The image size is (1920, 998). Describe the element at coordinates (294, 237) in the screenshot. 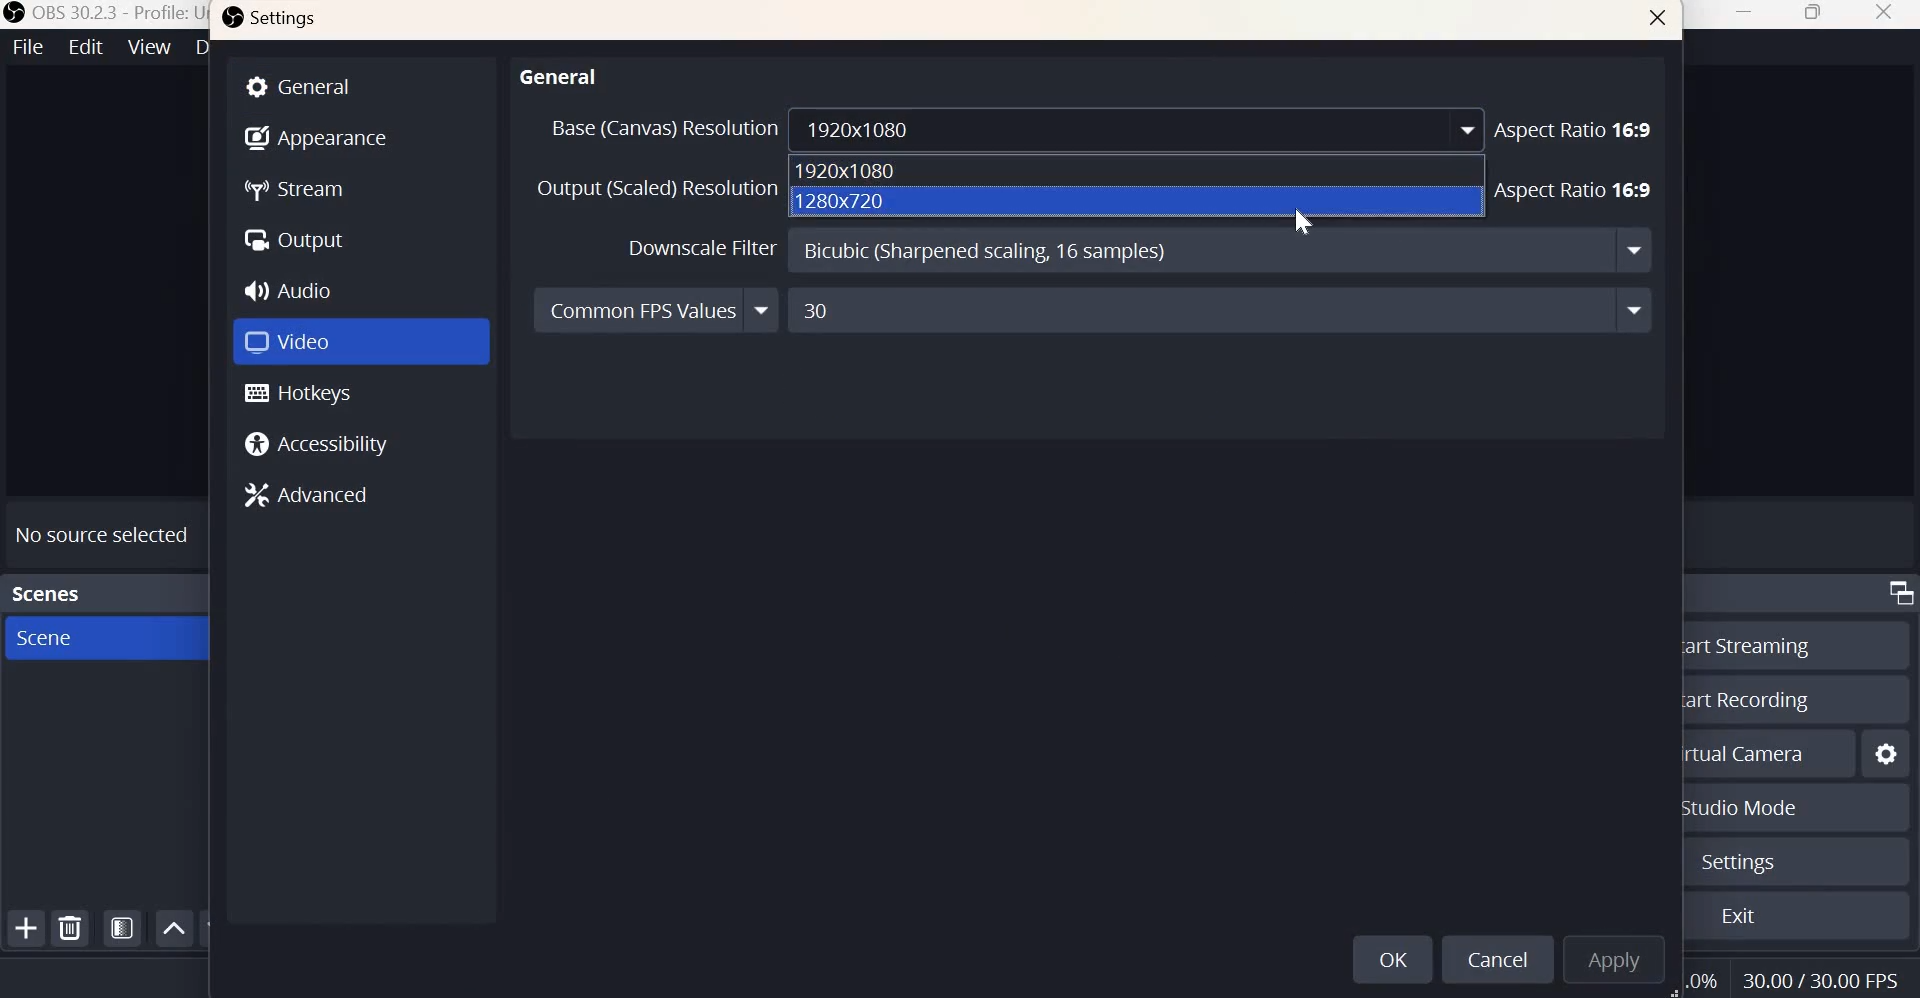

I see `Output` at that location.